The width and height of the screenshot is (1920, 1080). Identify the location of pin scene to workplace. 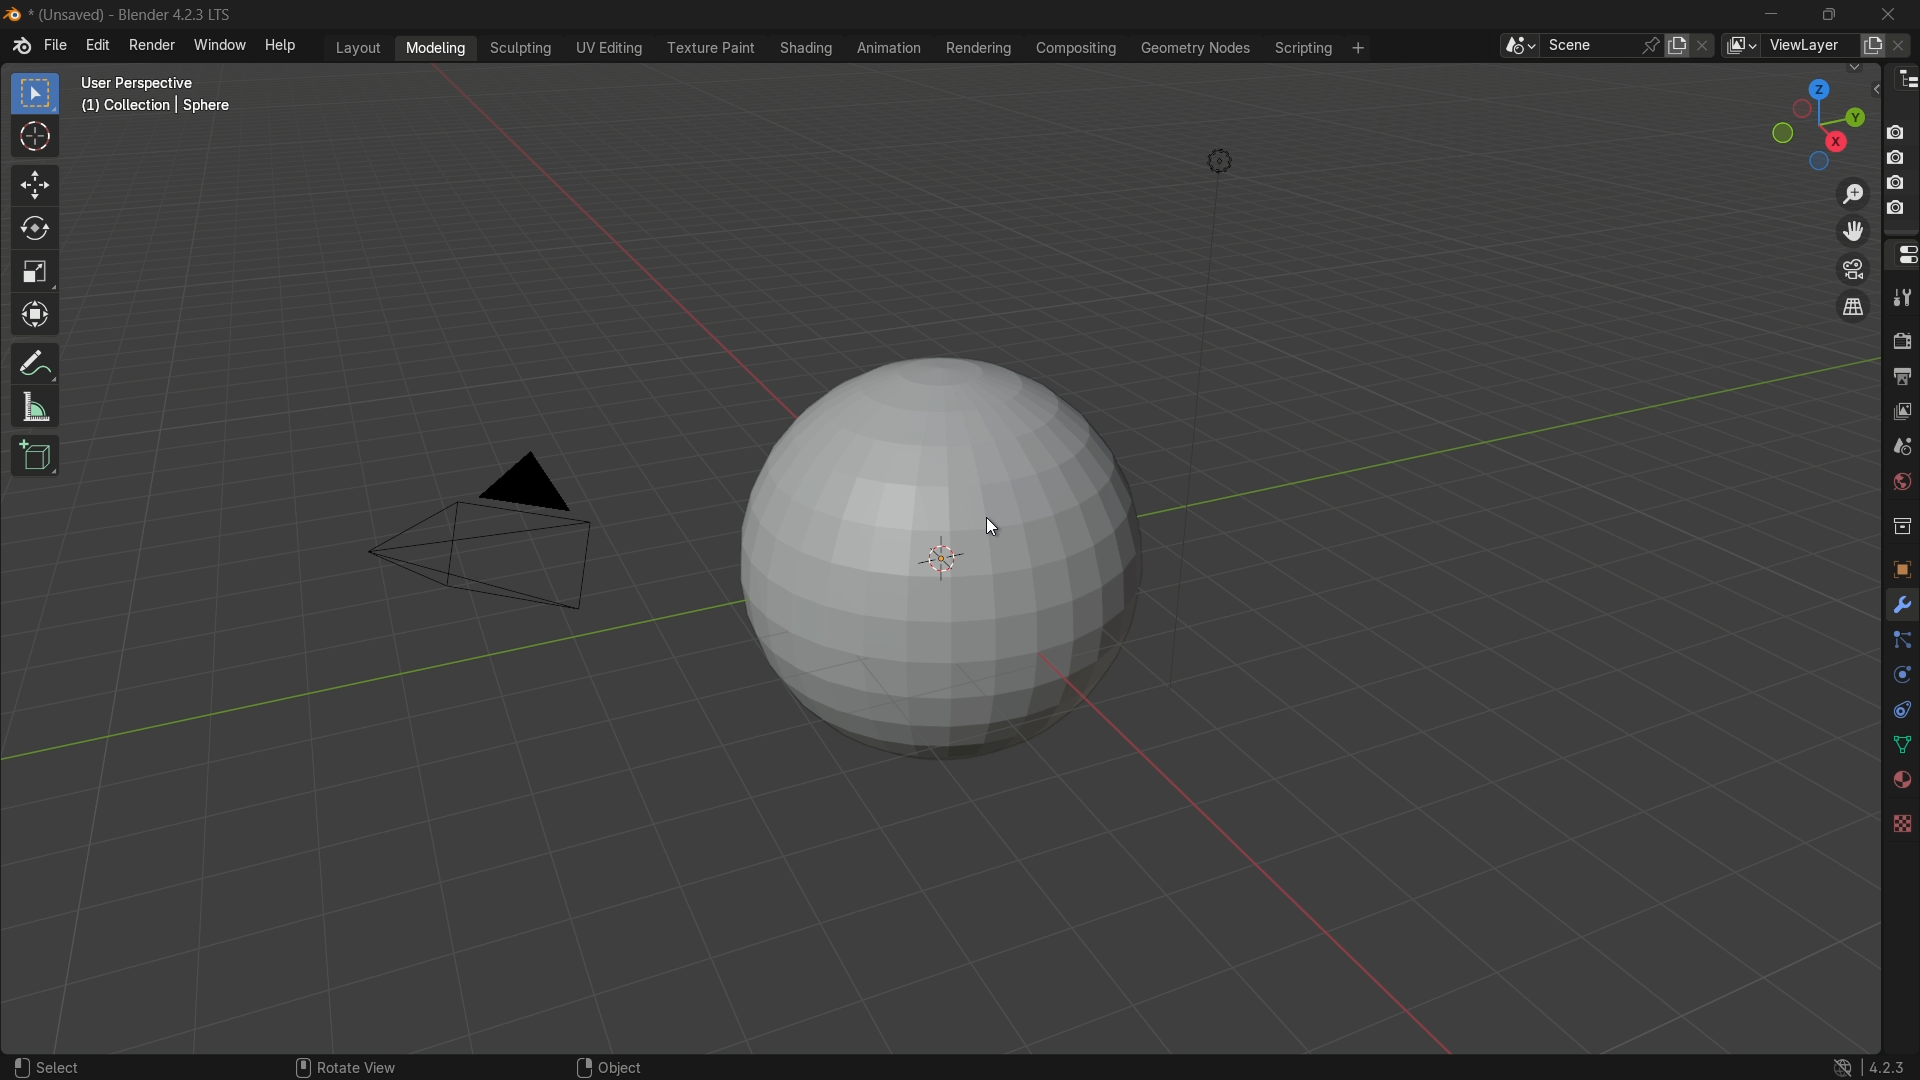
(1652, 43).